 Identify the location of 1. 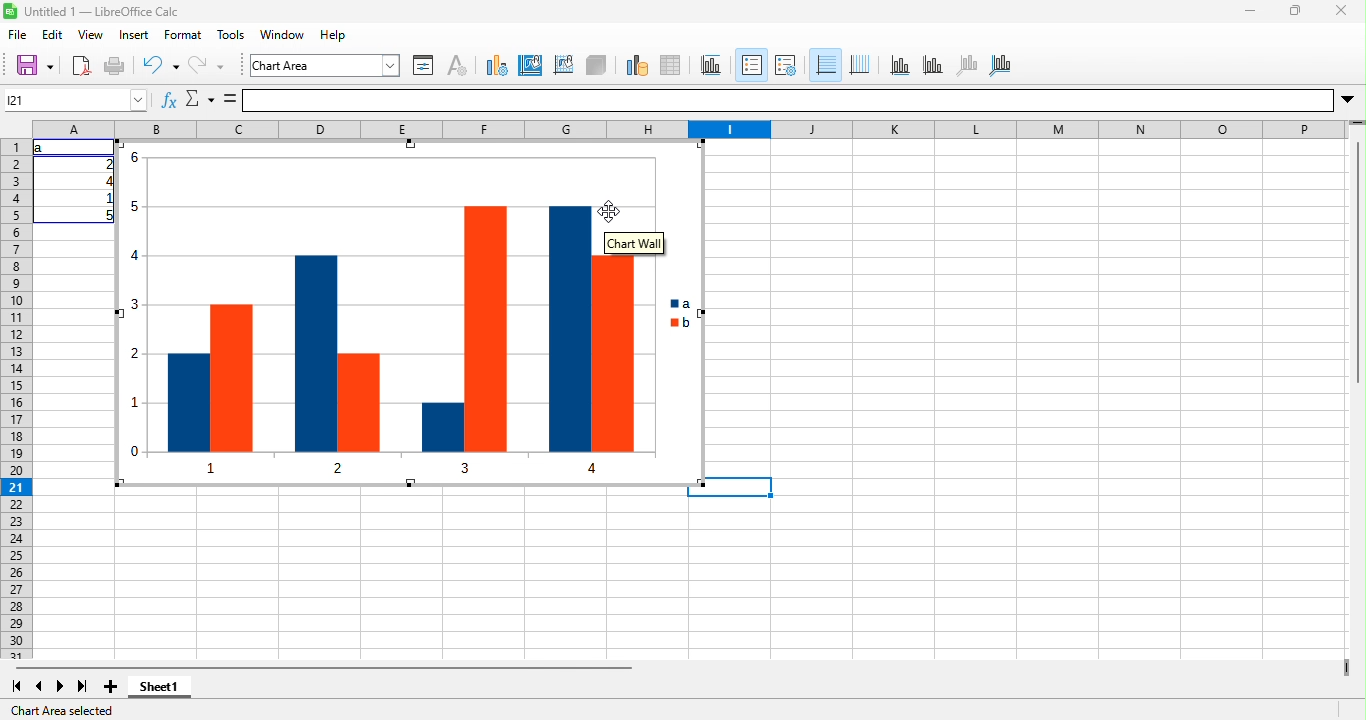
(106, 198).